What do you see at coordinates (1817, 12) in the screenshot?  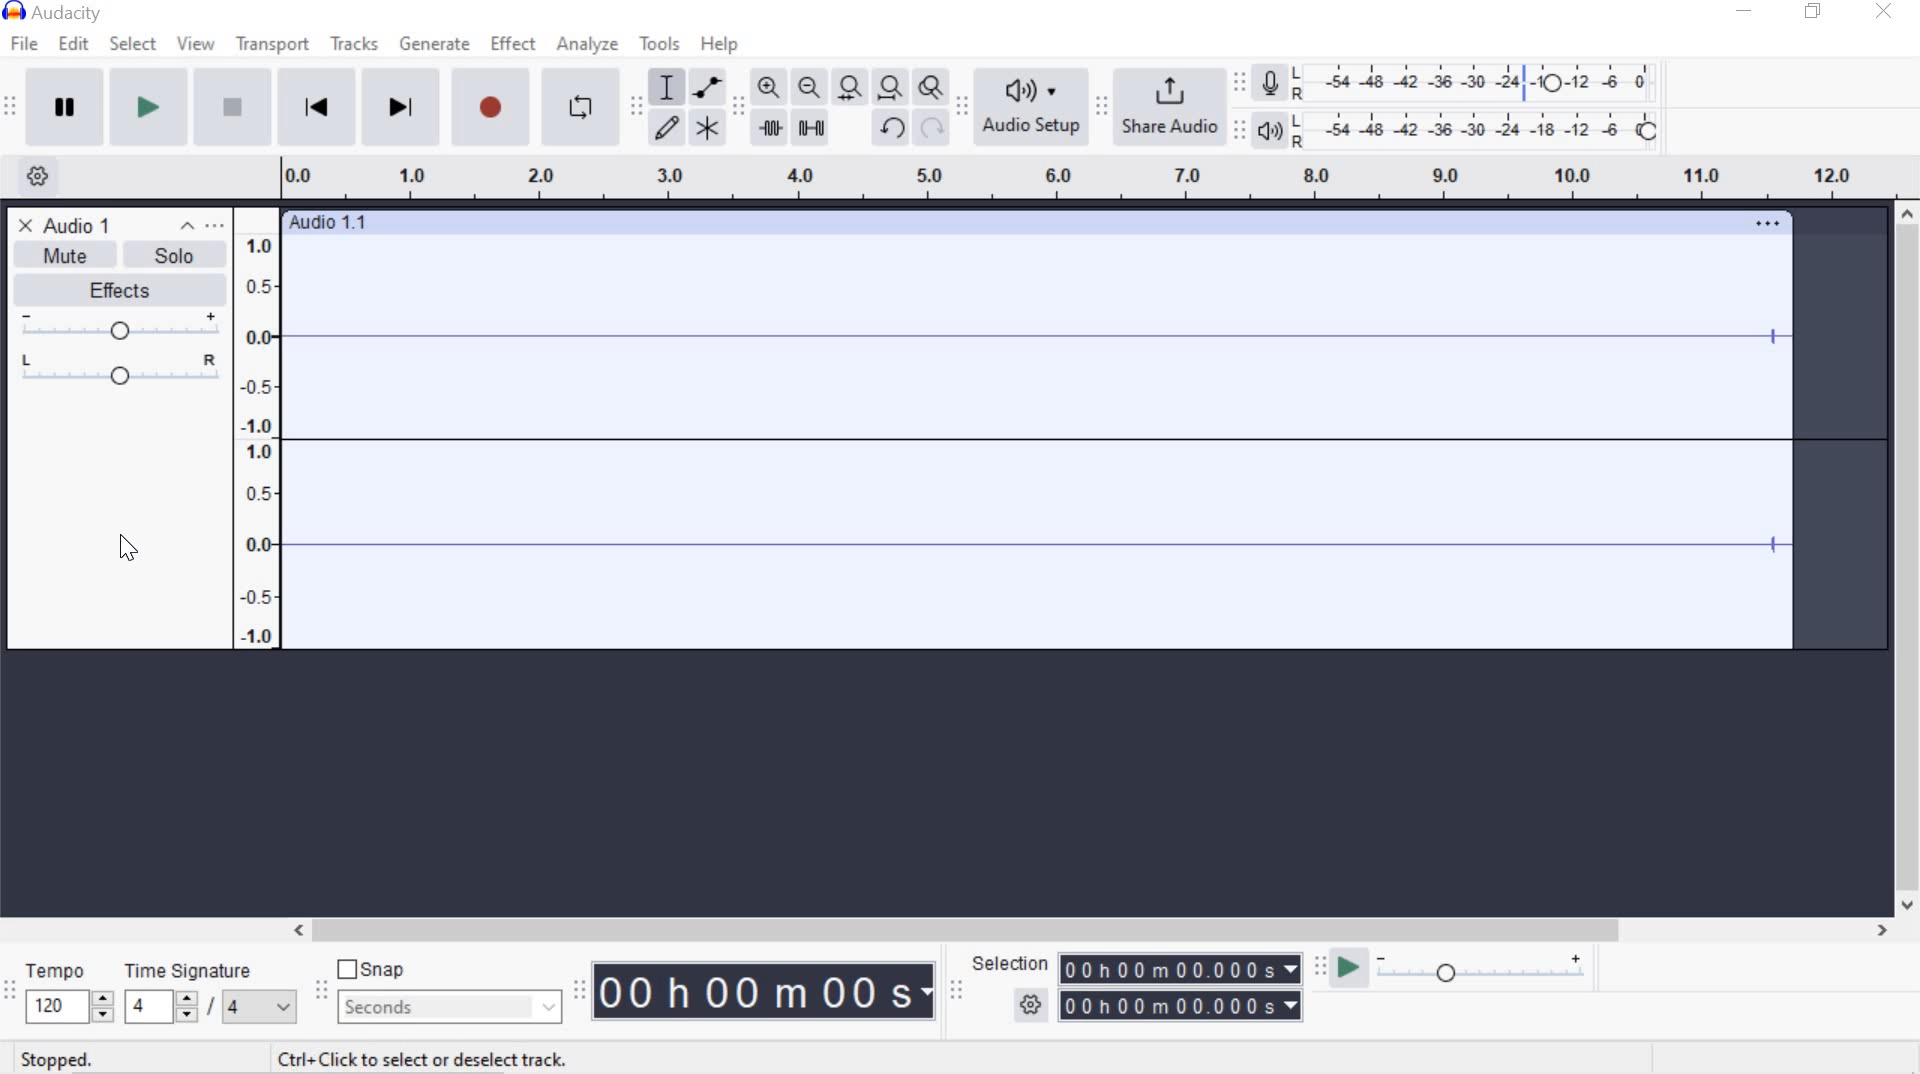 I see `restore down` at bounding box center [1817, 12].